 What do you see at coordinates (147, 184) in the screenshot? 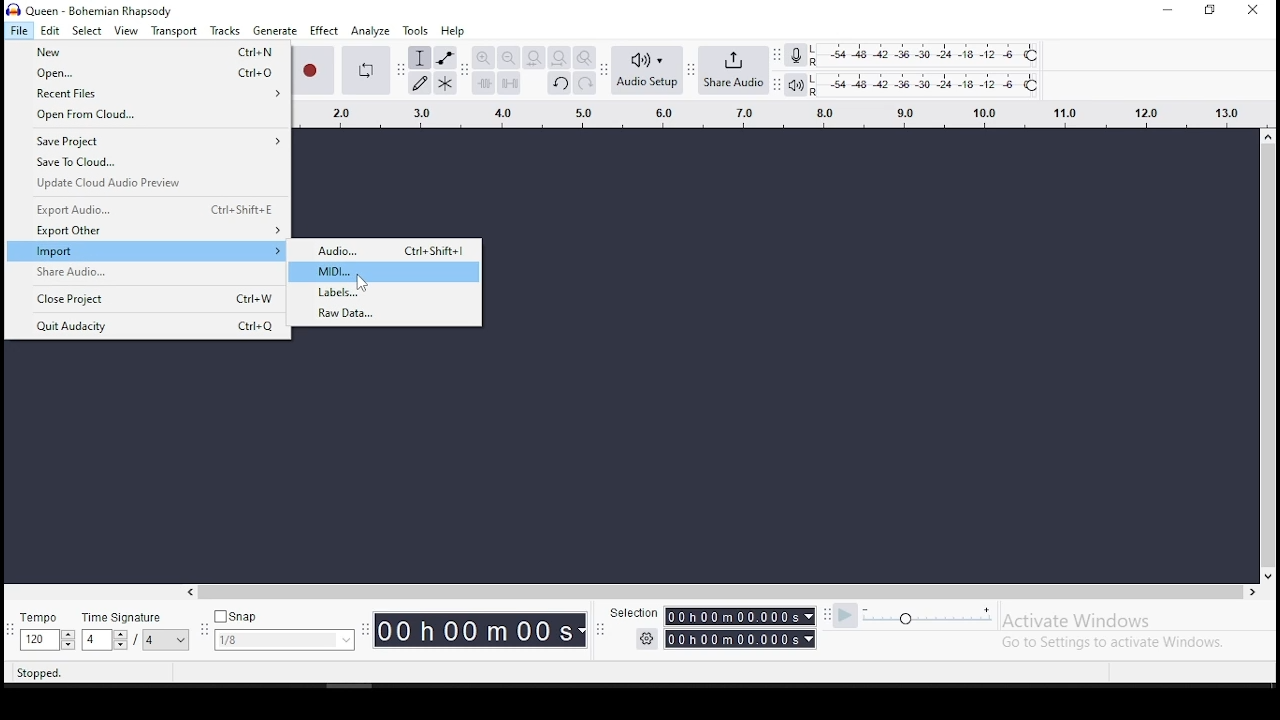
I see `update cloud audio preview` at bounding box center [147, 184].